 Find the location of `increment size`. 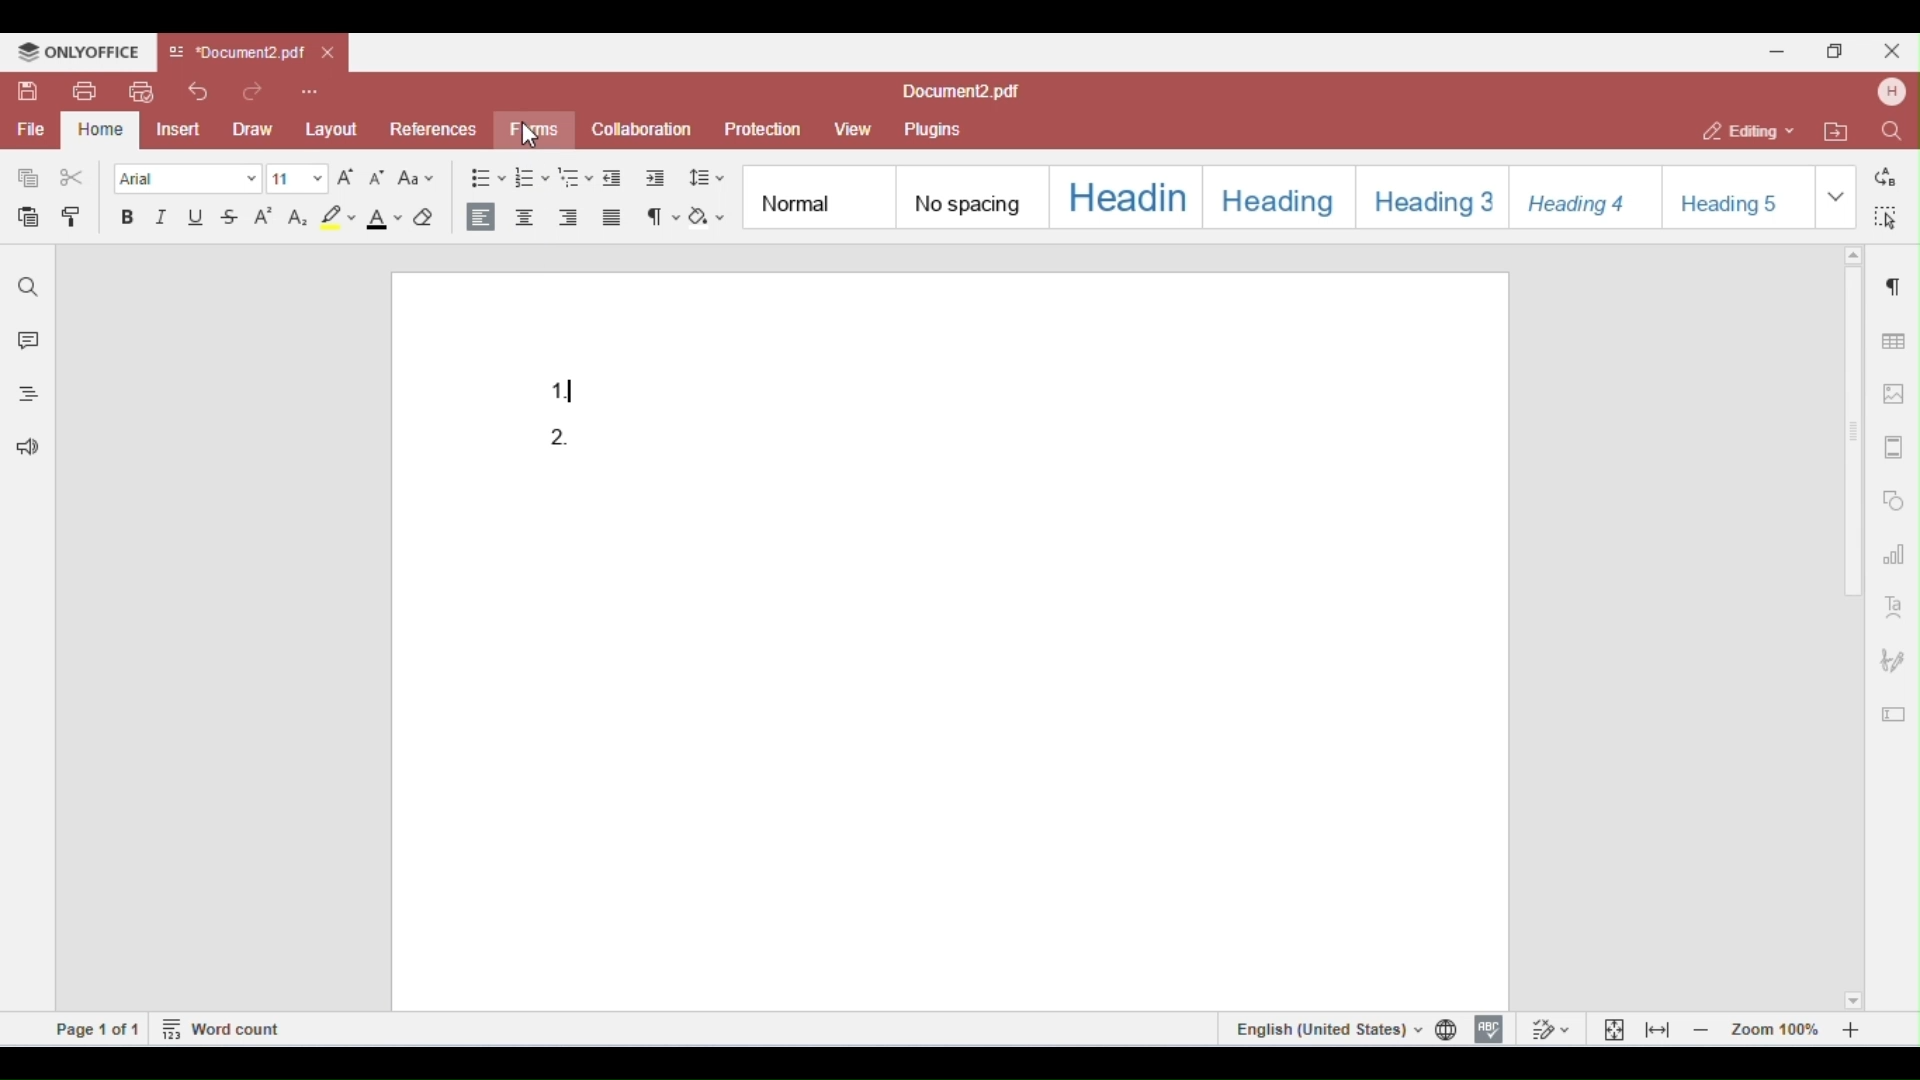

increment size is located at coordinates (348, 180).